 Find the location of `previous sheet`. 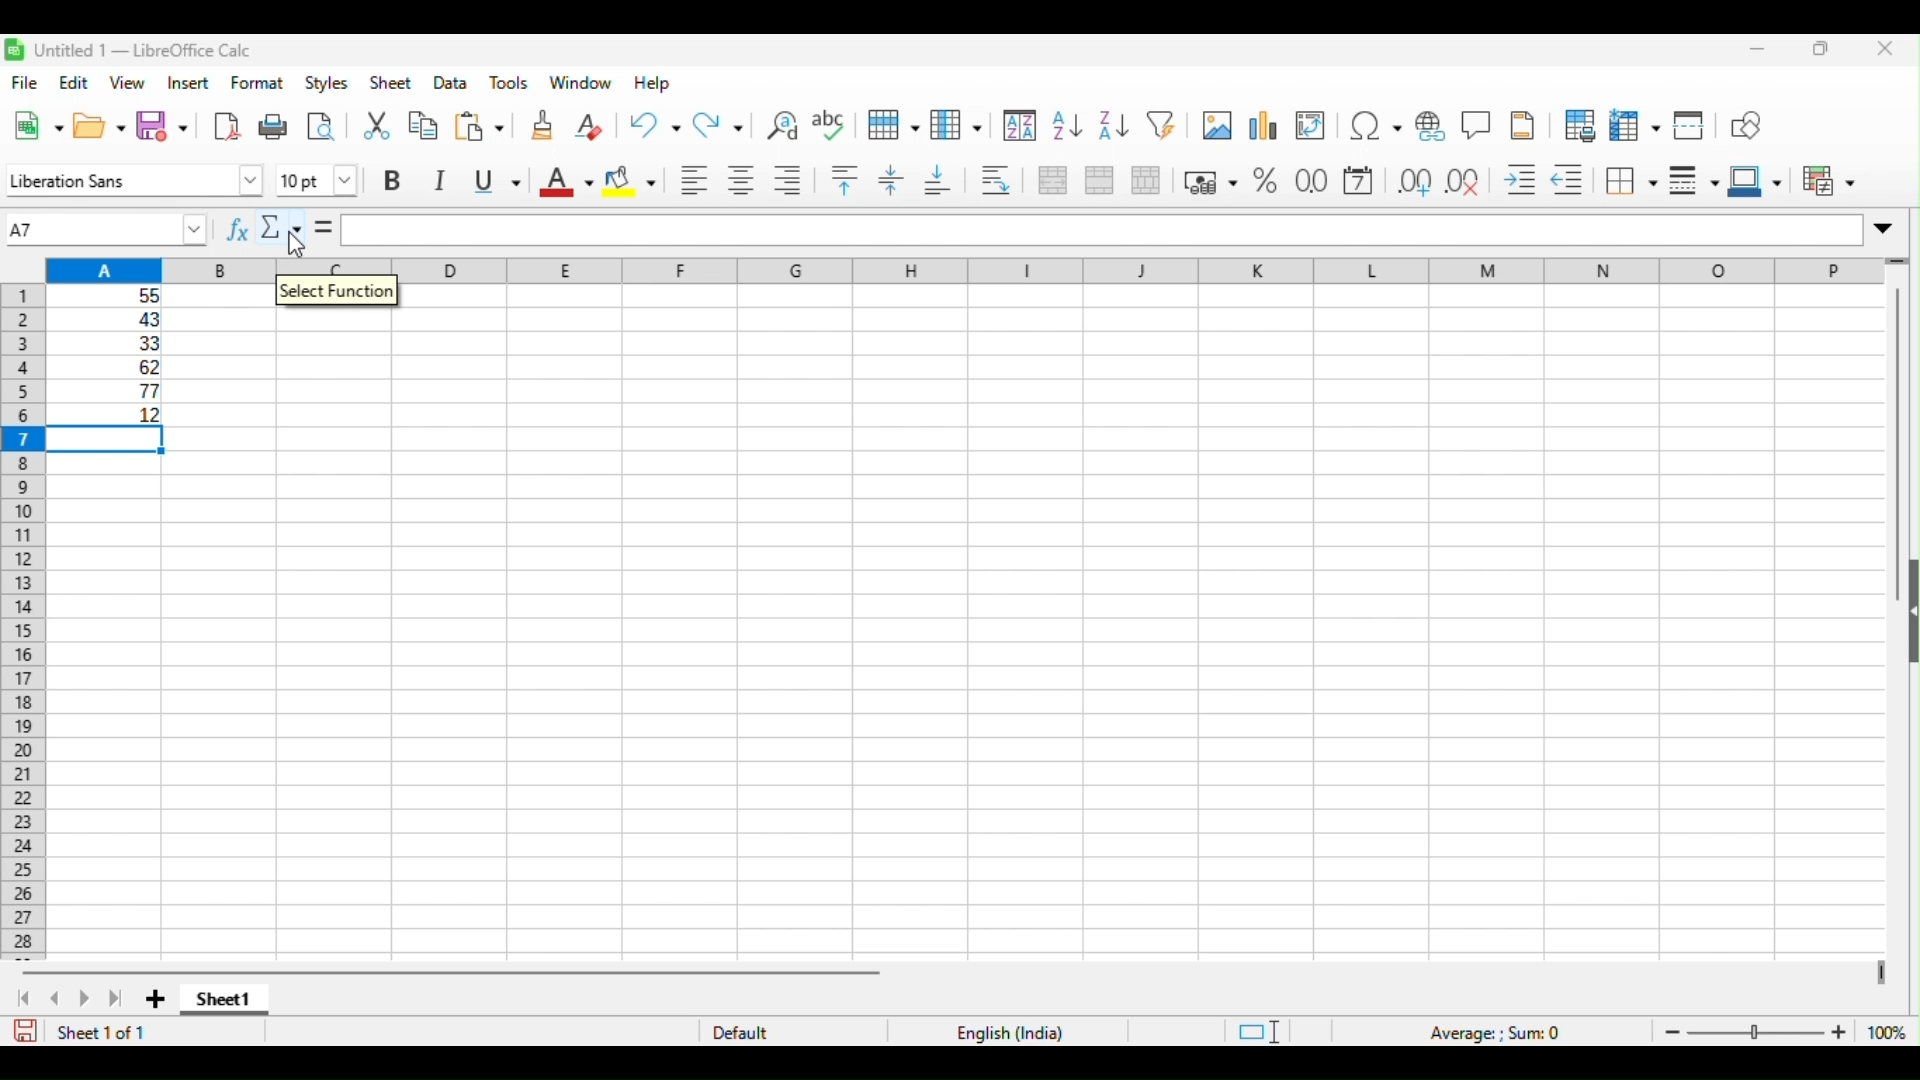

previous sheet is located at coordinates (58, 999).